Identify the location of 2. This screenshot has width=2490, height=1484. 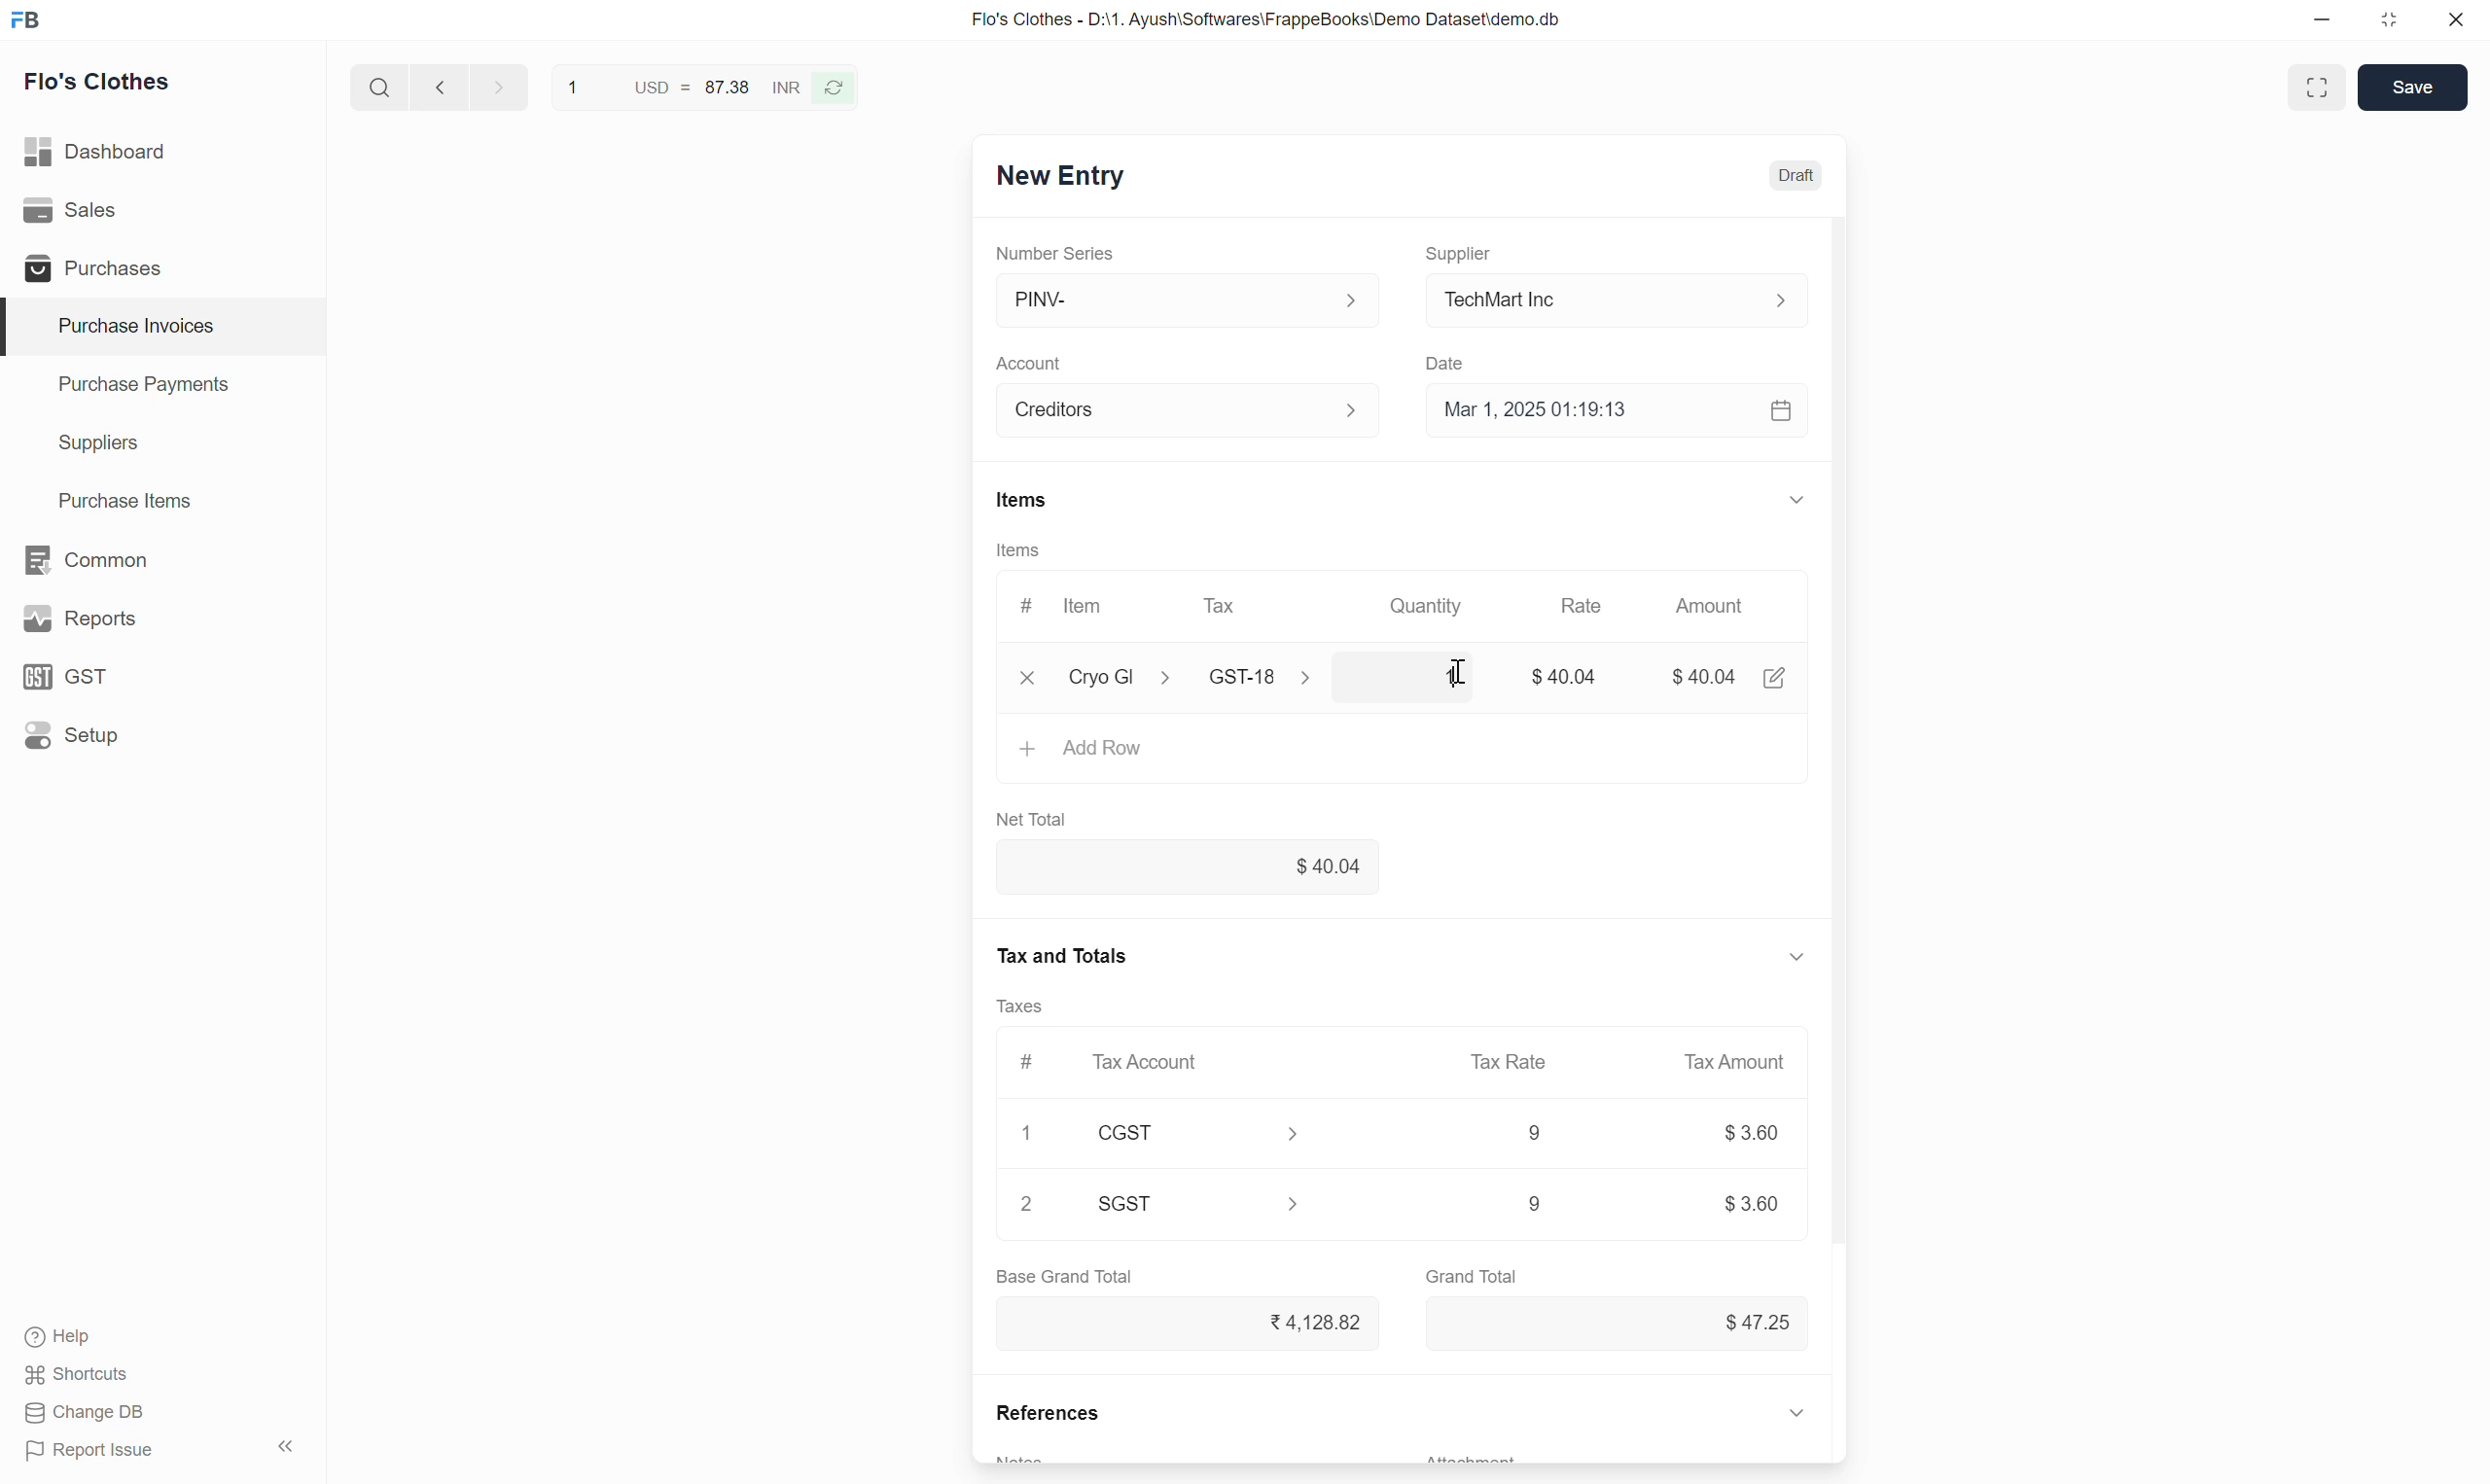
(1028, 1205).